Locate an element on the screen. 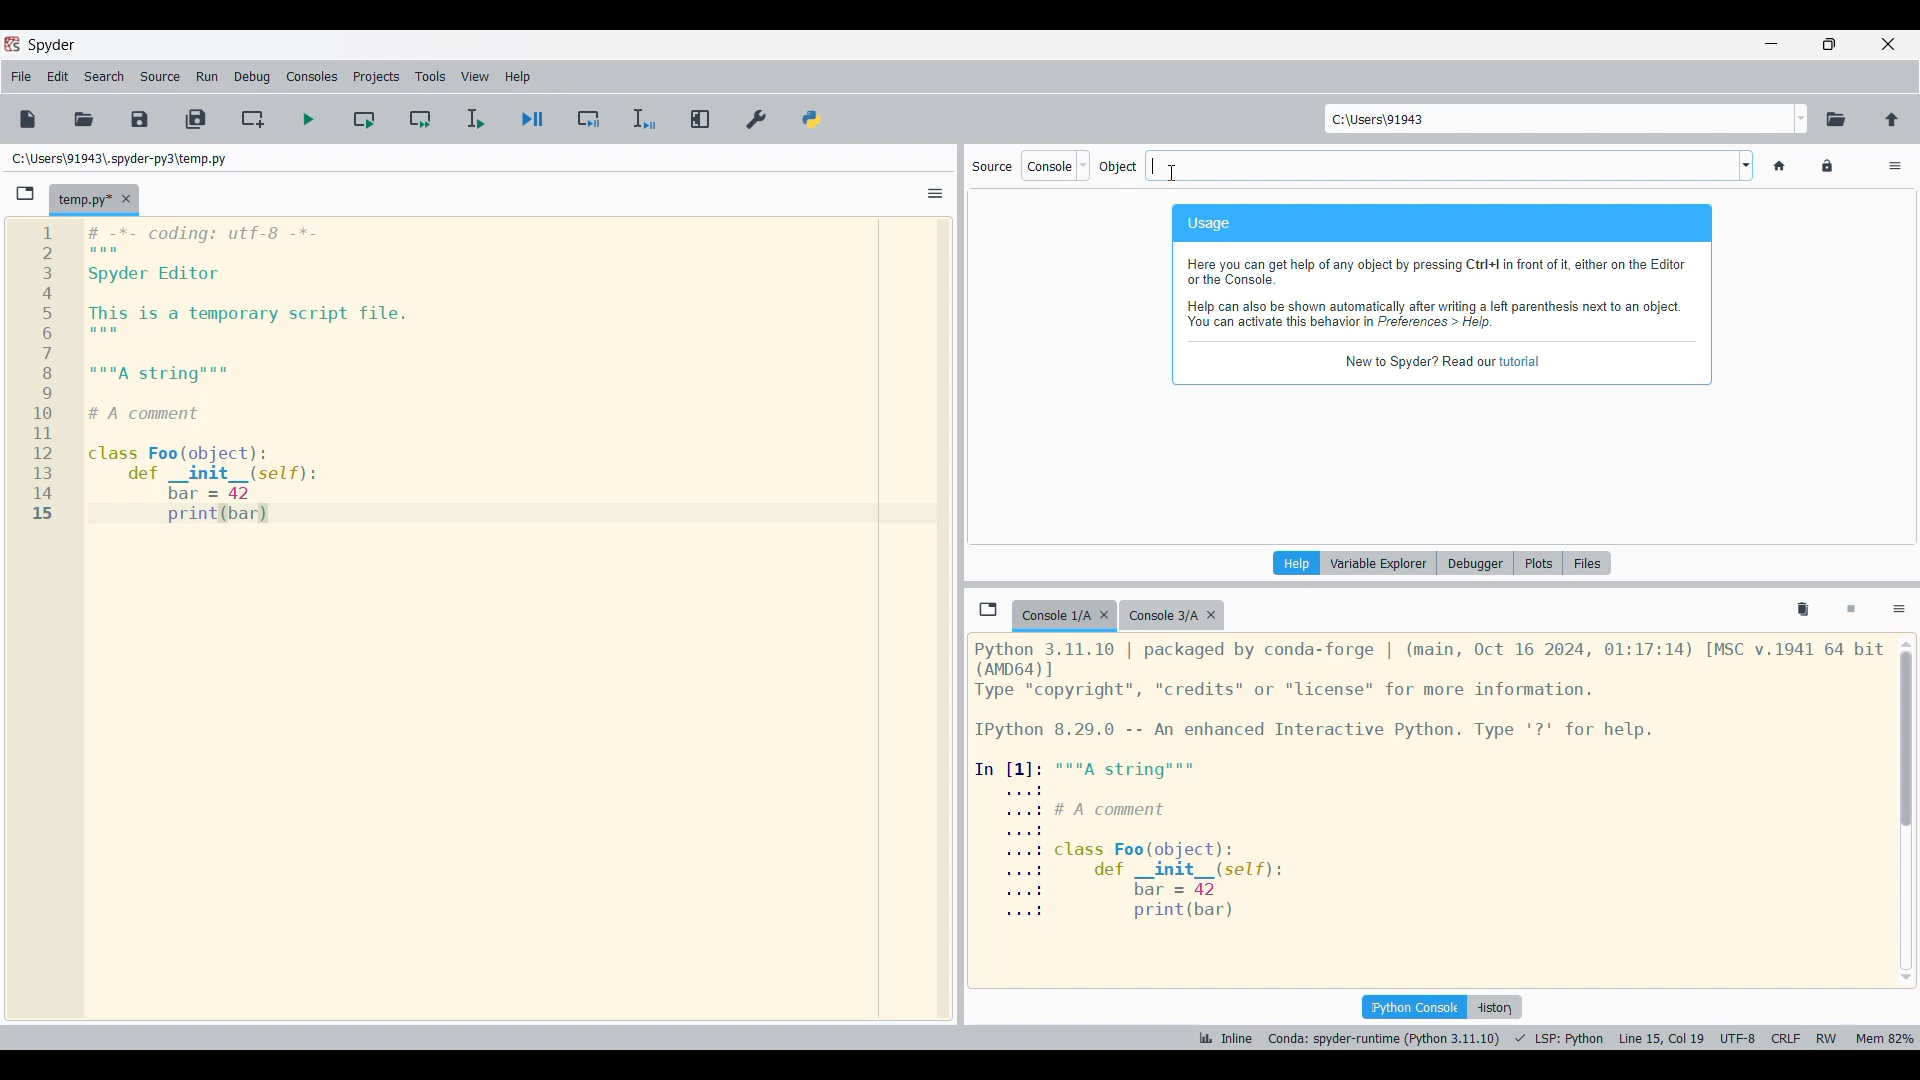 This screenshot has height=1080, width=1920. Debug selection/current line is located at coordinates (644, 119).